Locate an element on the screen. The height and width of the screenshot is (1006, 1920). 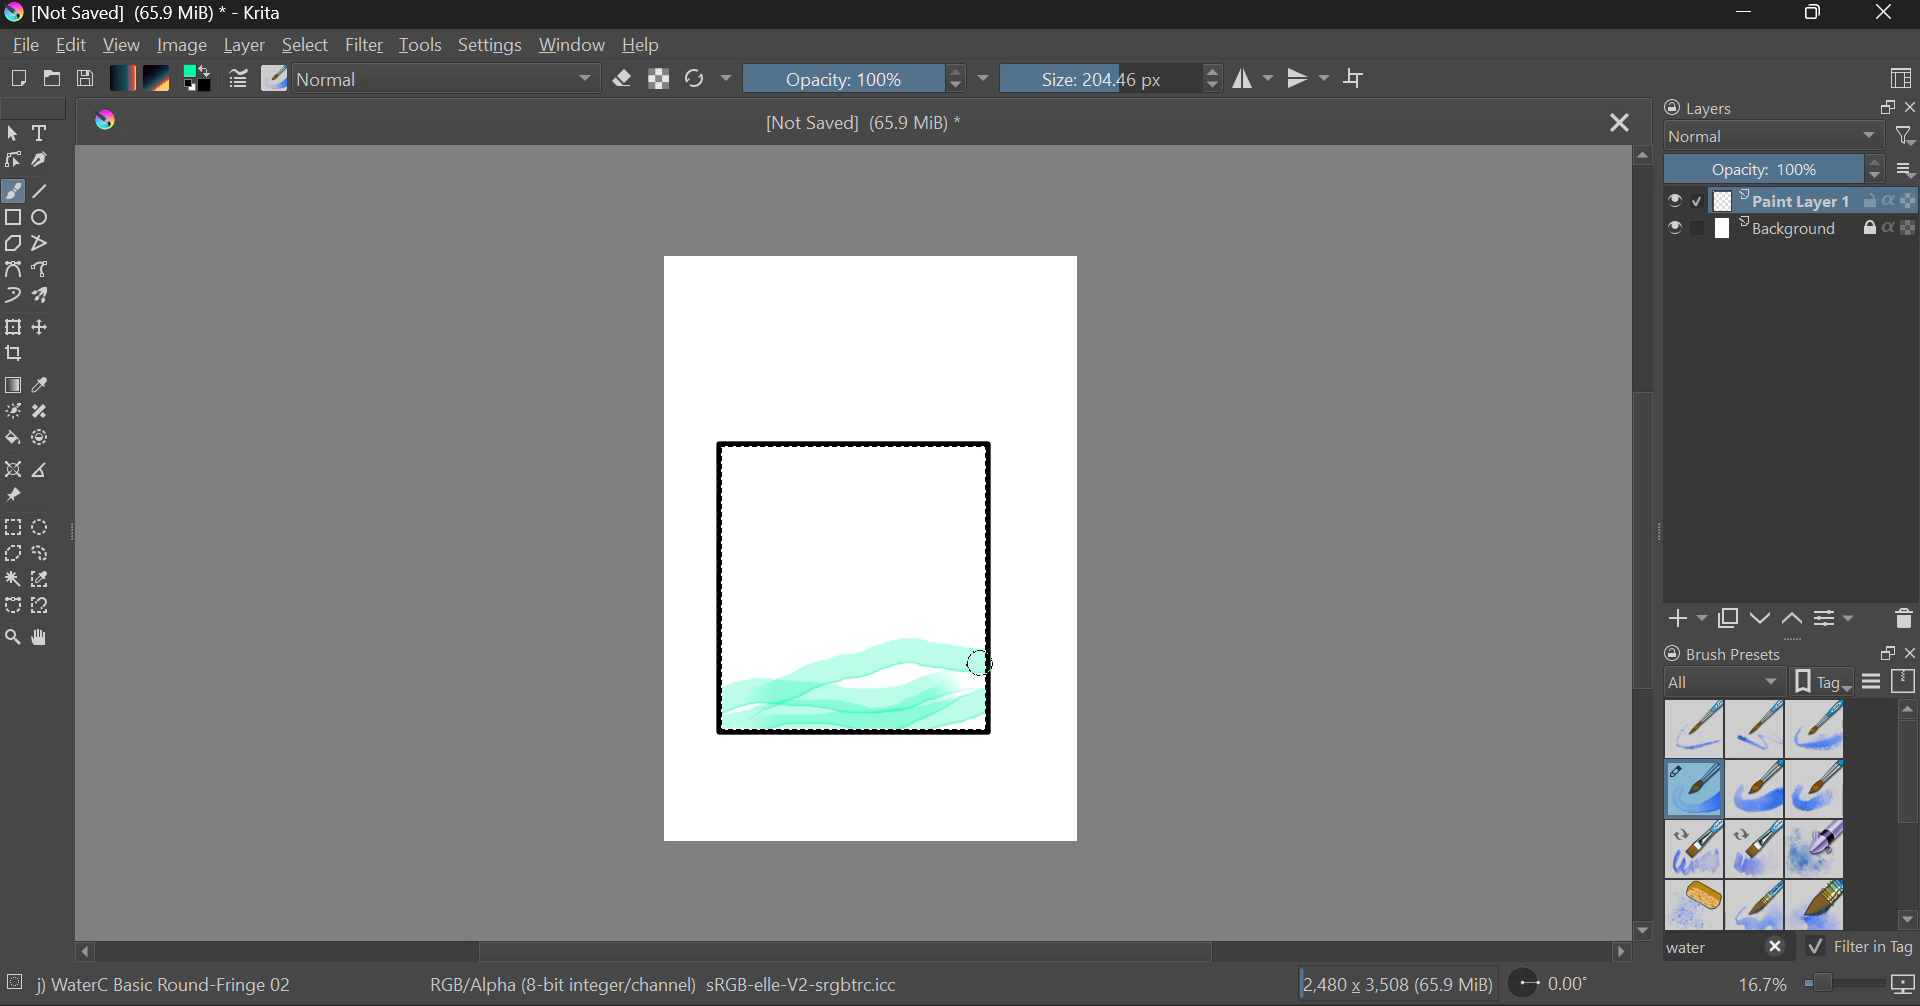
Water C - Grain is located at coordinates (1756, 790).